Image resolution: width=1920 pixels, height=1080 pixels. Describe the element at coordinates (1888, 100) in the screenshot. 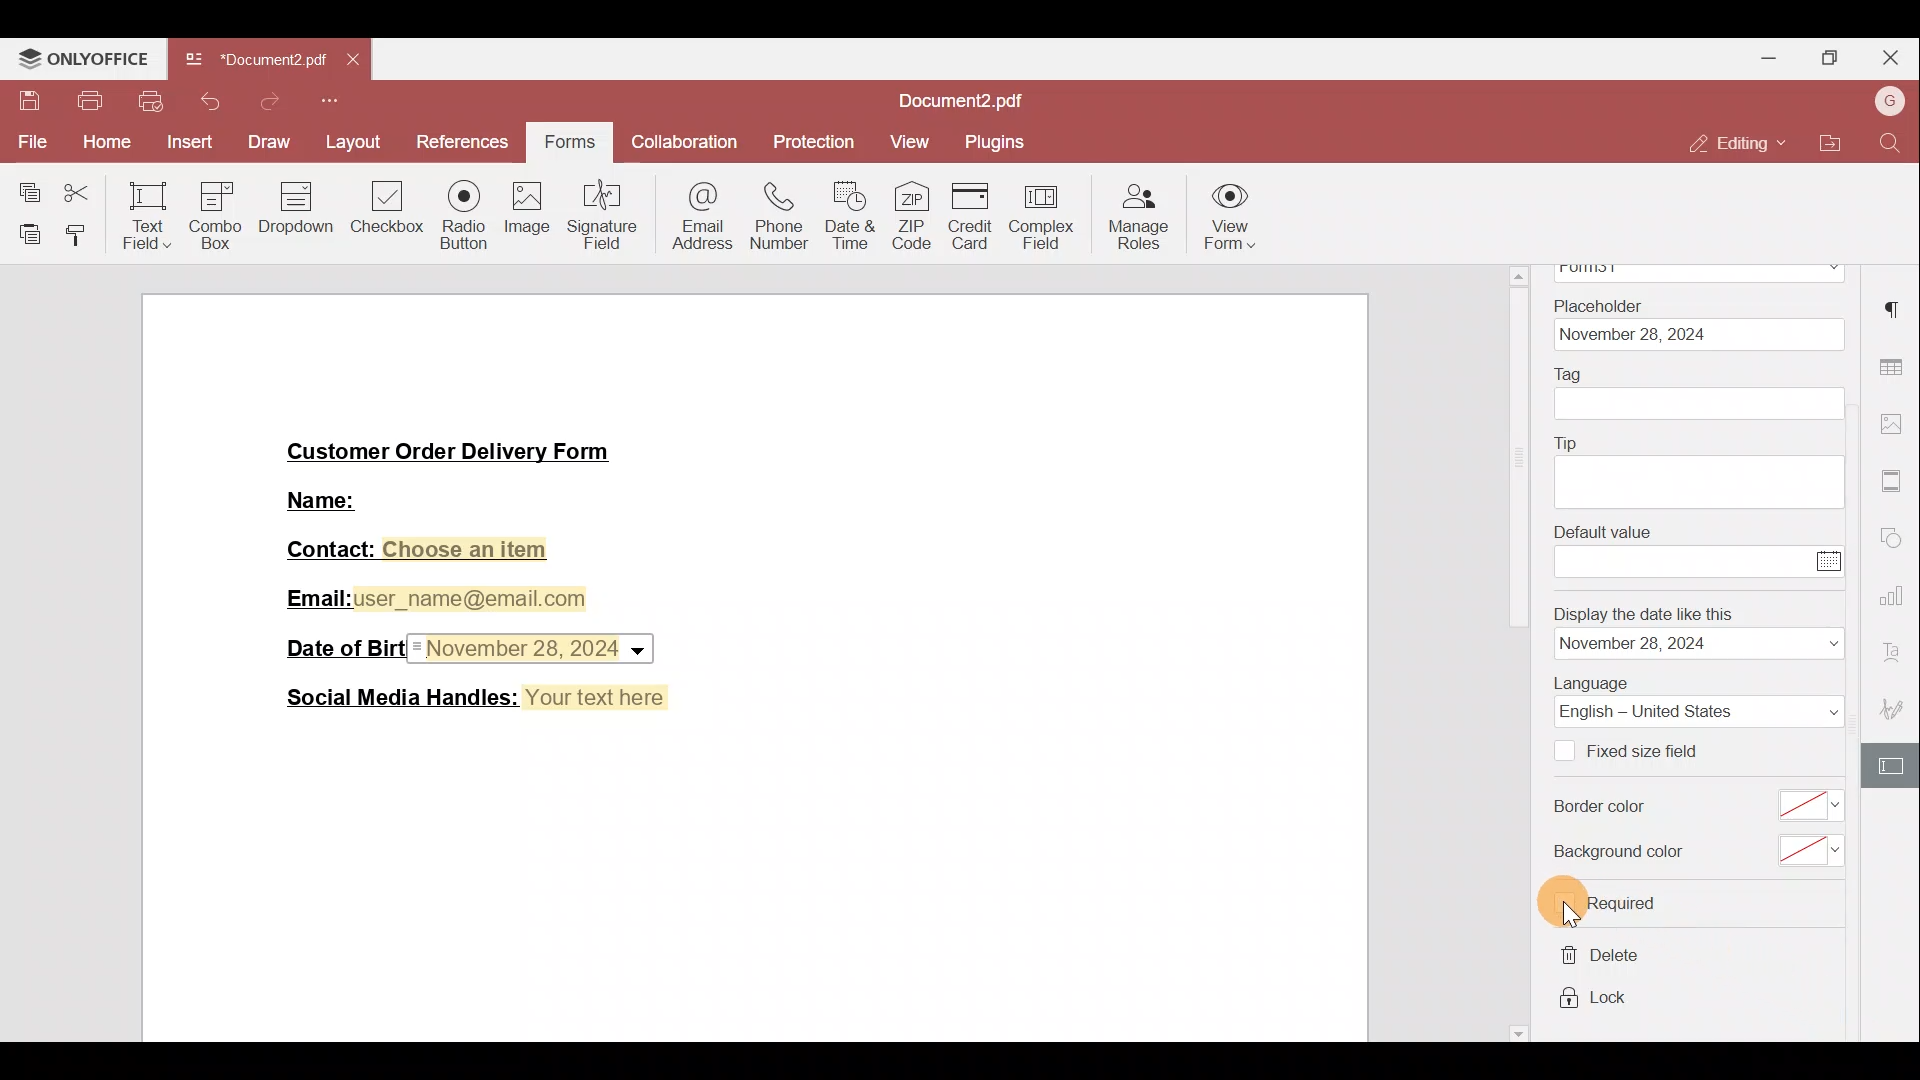

I see `Account name` at that location.